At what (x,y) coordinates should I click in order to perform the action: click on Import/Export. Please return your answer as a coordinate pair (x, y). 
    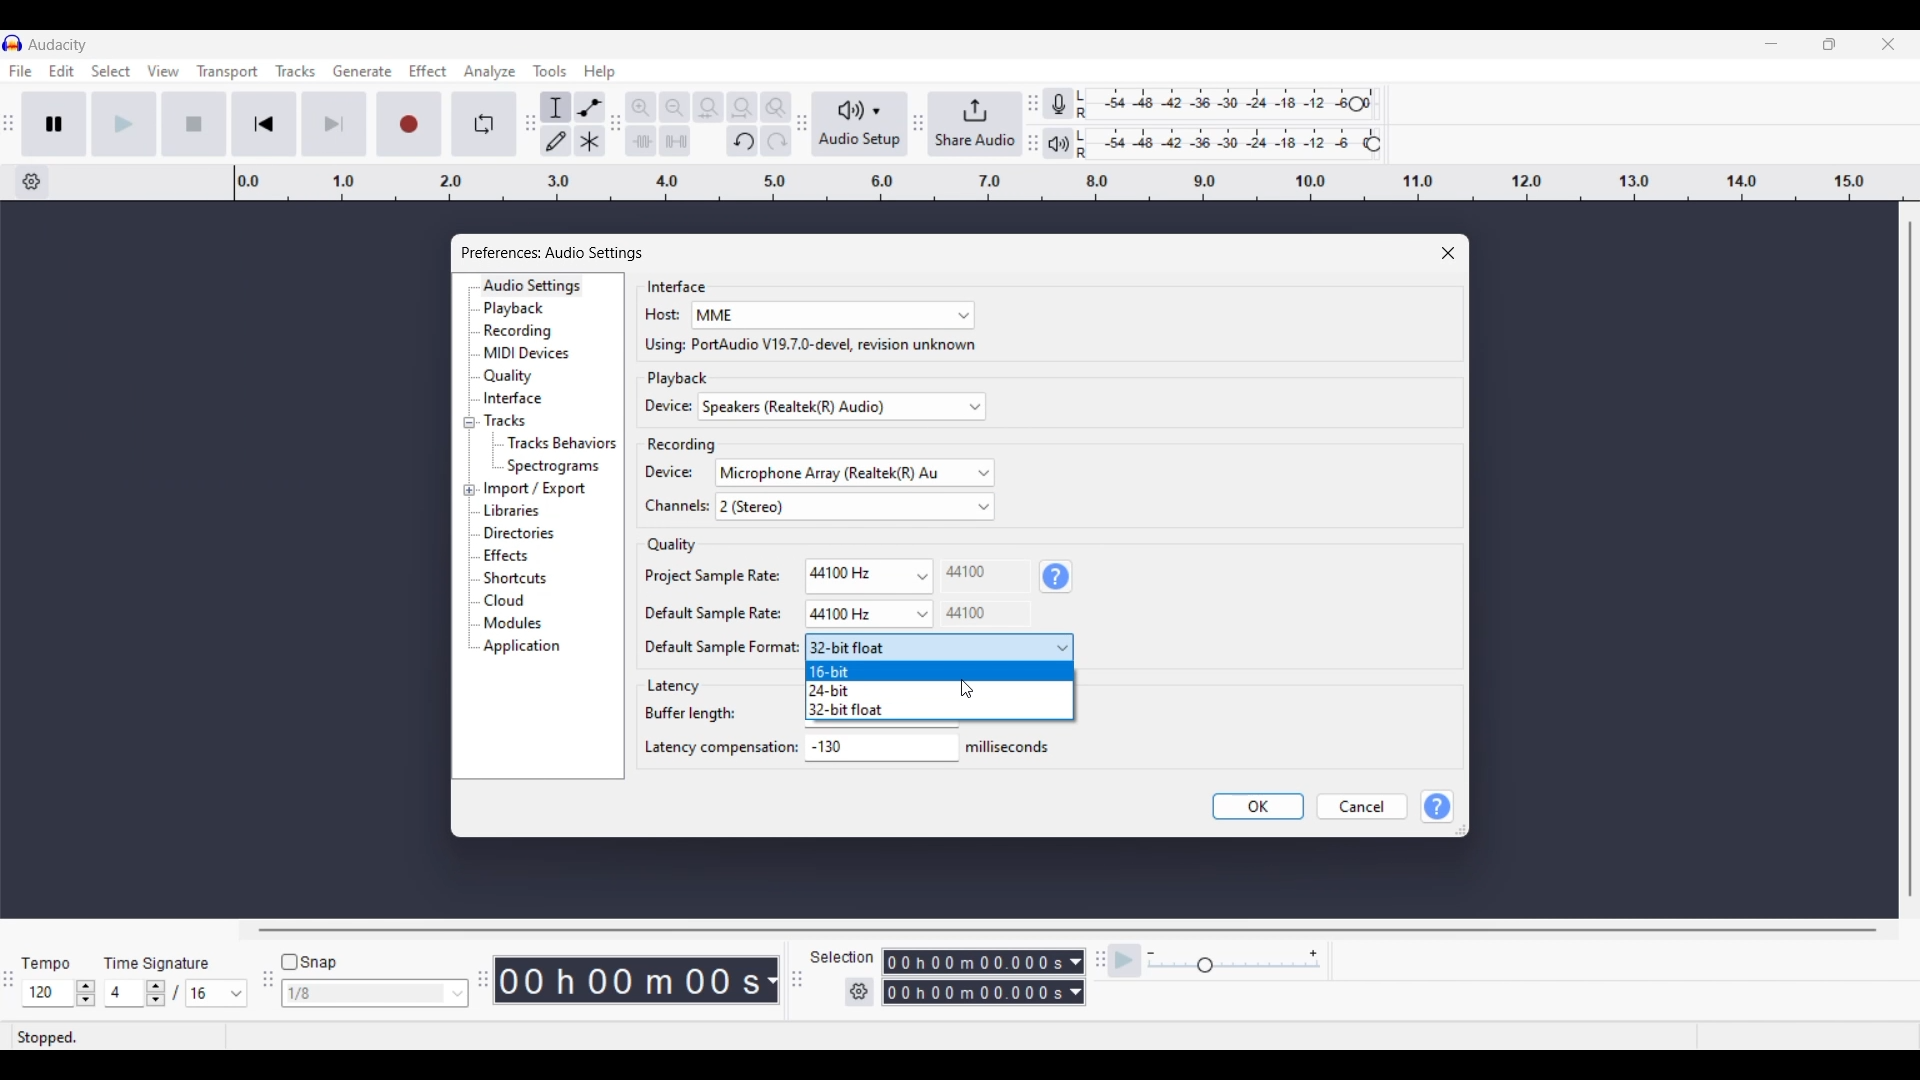
    Looking at the image, I should click on (539, 489).